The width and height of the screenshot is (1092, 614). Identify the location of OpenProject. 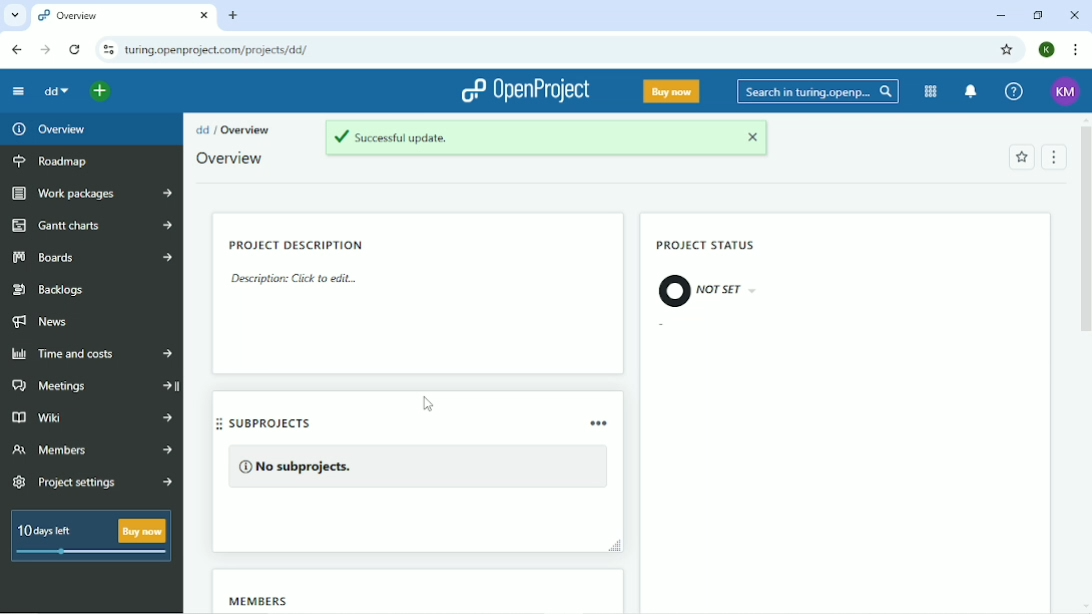
(527, 91).